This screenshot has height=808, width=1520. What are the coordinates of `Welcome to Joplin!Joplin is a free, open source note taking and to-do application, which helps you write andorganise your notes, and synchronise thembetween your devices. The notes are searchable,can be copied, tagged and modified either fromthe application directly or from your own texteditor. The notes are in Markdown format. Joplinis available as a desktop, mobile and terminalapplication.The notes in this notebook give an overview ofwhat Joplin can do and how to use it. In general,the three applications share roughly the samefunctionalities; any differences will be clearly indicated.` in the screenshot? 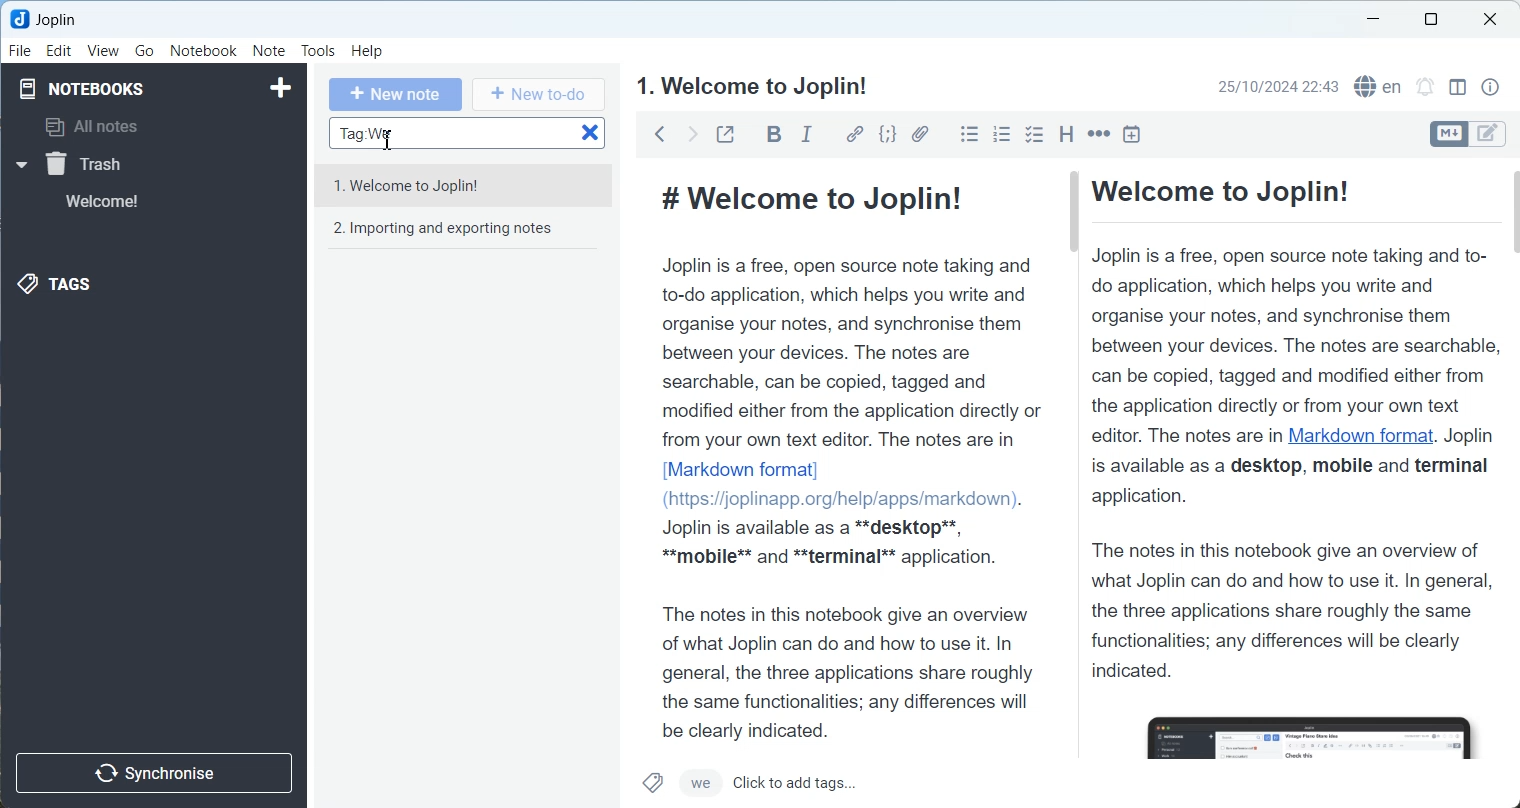 It's located at (1293, 464).